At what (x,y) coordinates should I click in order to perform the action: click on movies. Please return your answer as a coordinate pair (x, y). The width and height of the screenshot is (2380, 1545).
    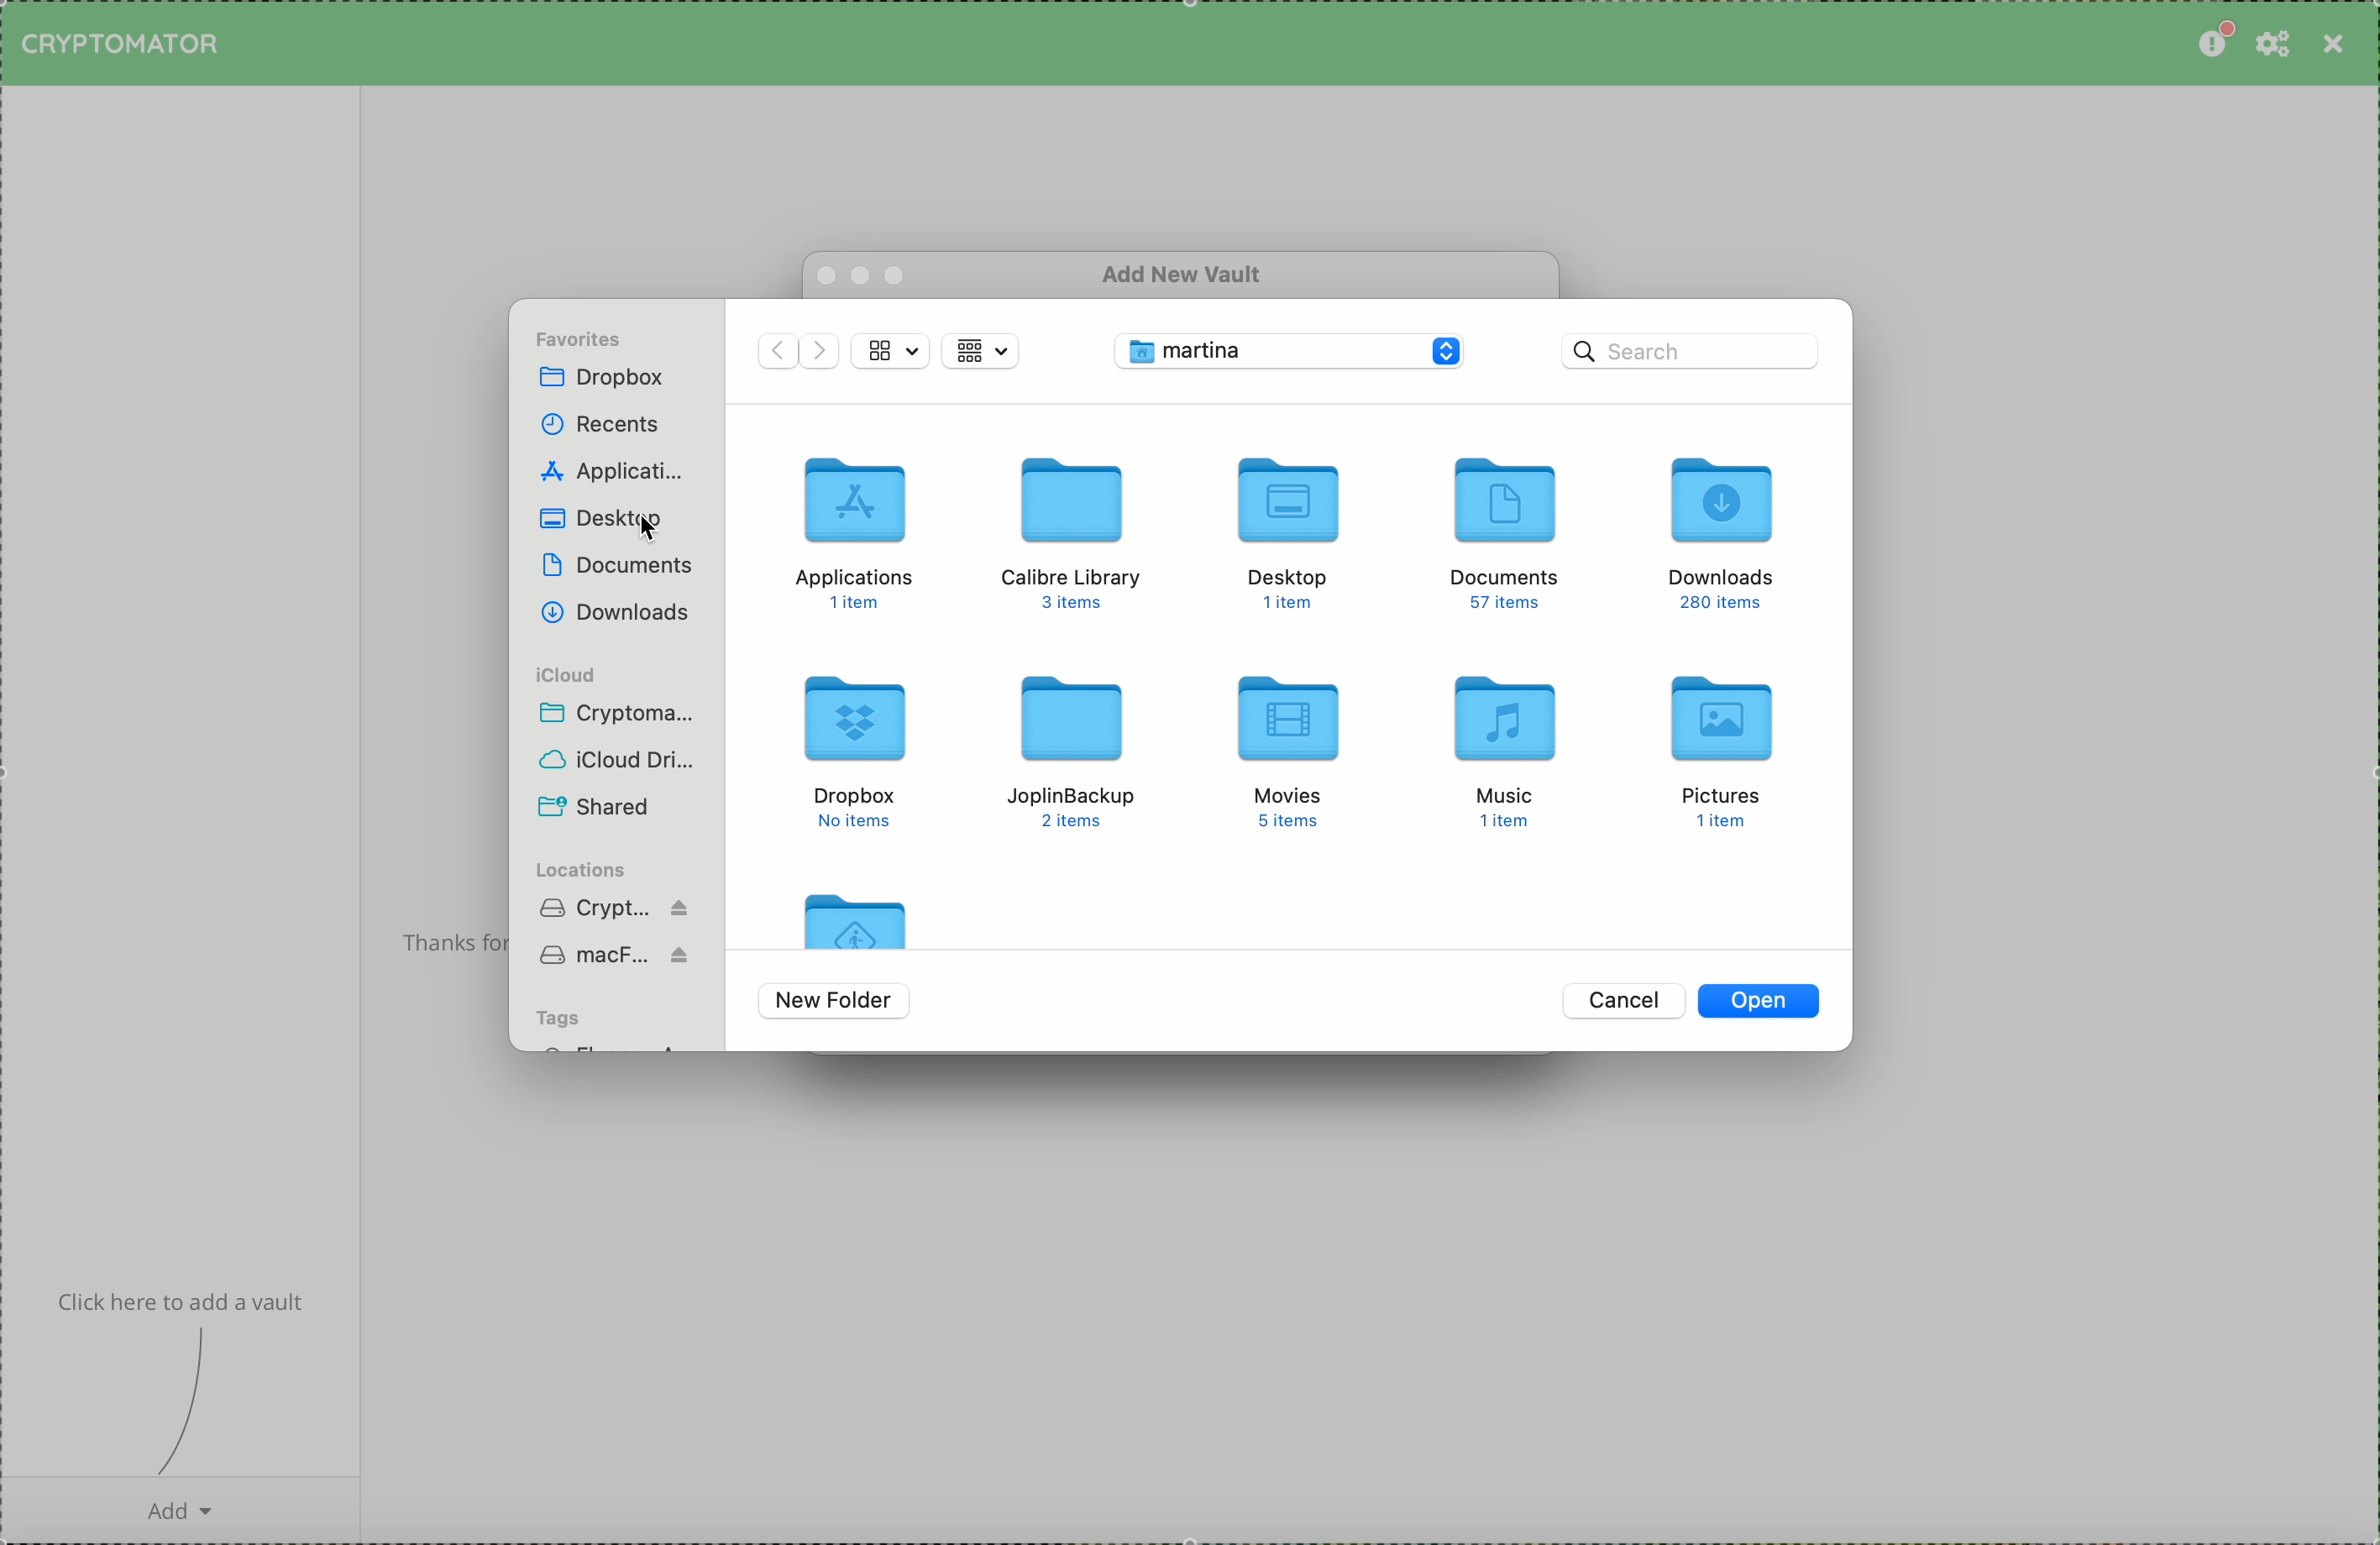
    Looking at the image, I should click on (1282, 760).